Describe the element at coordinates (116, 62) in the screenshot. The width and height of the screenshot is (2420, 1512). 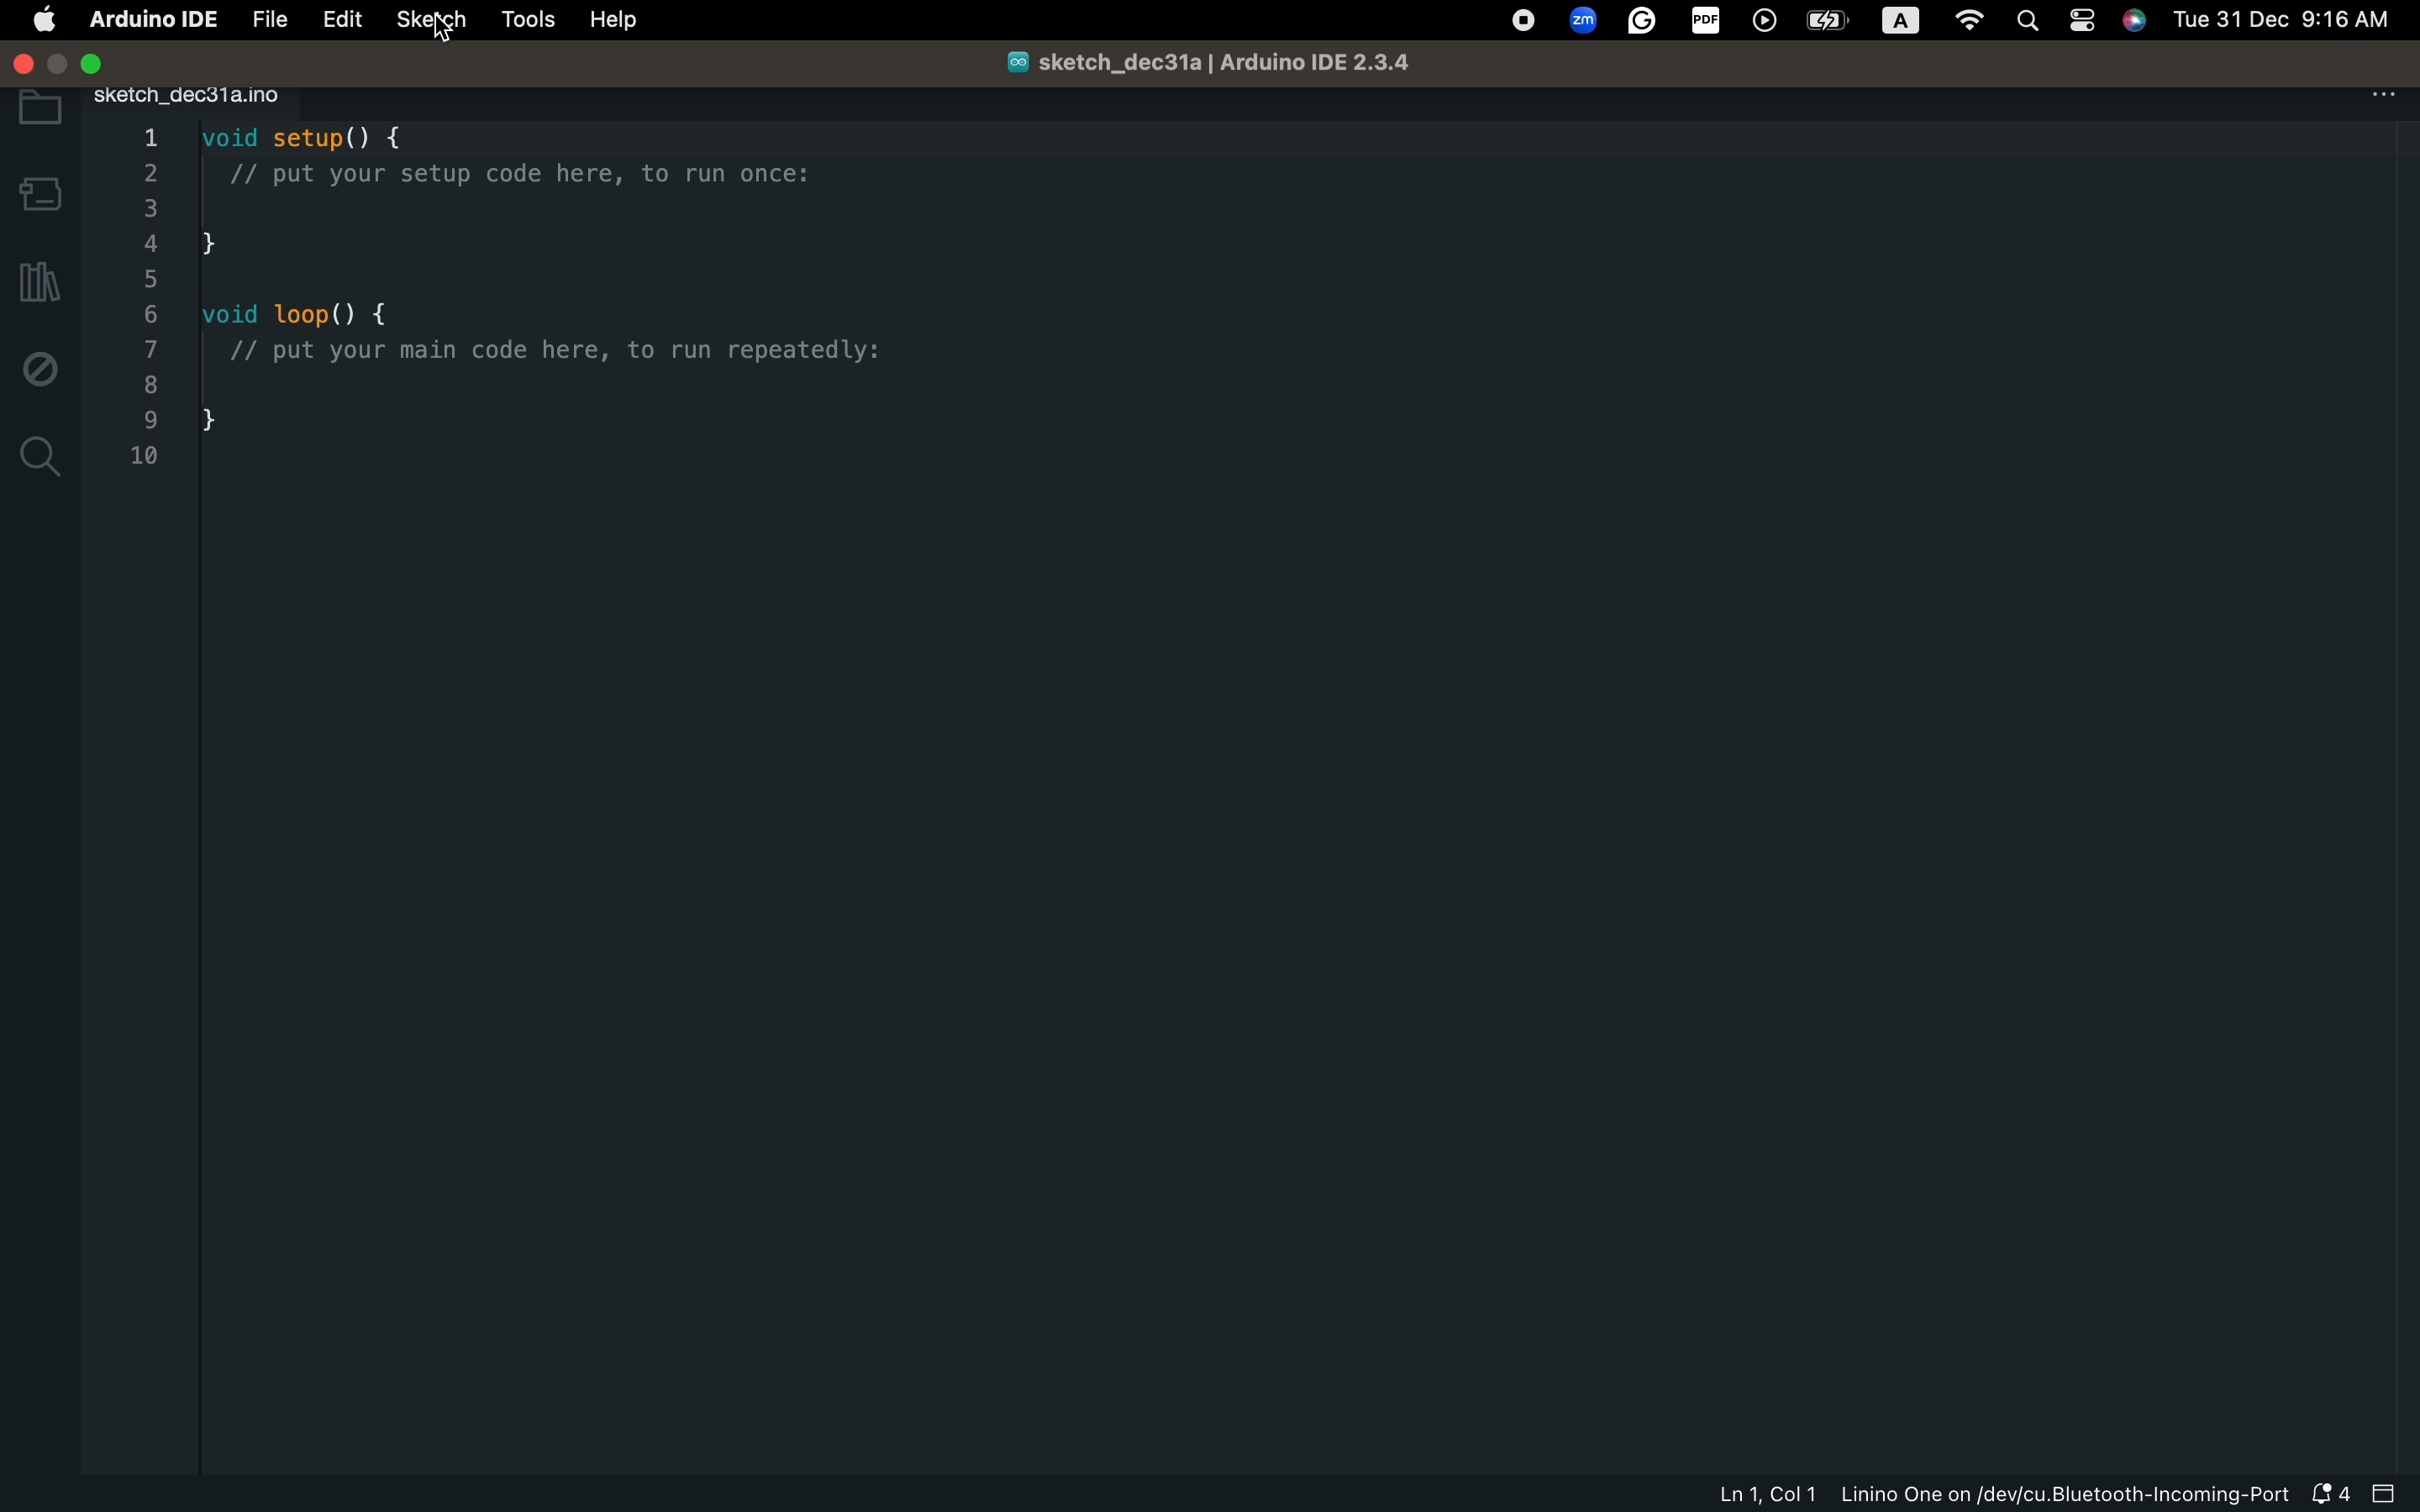
I see `window setting` at that location.